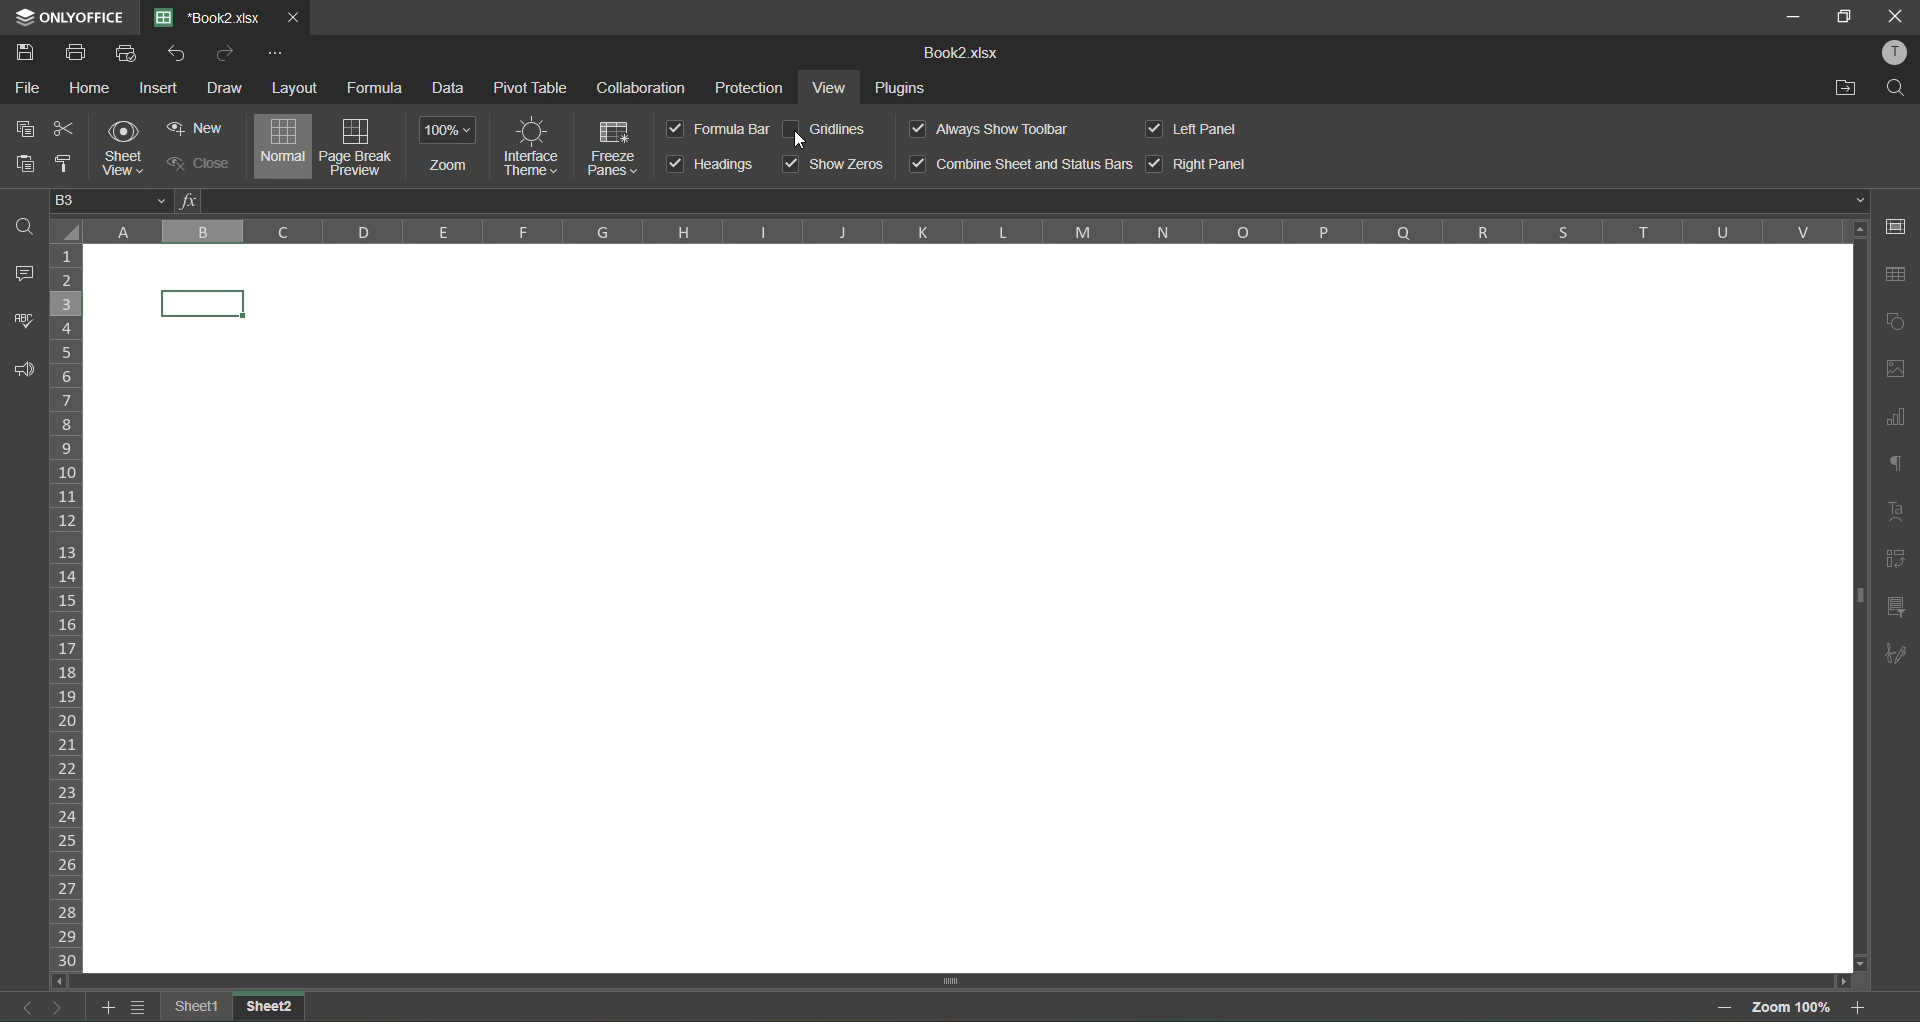  I want to click on sheet 1, so click(198, 1007).